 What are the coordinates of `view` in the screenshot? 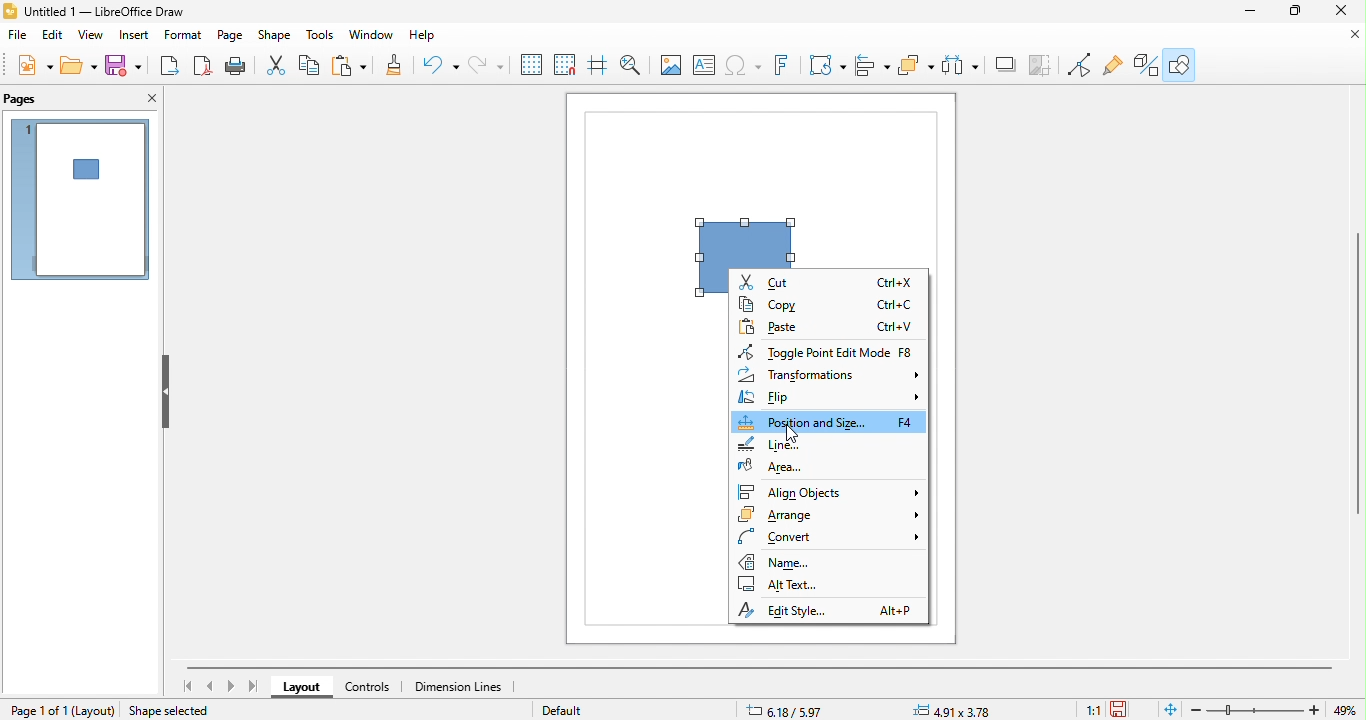 It's located at (92, 36).